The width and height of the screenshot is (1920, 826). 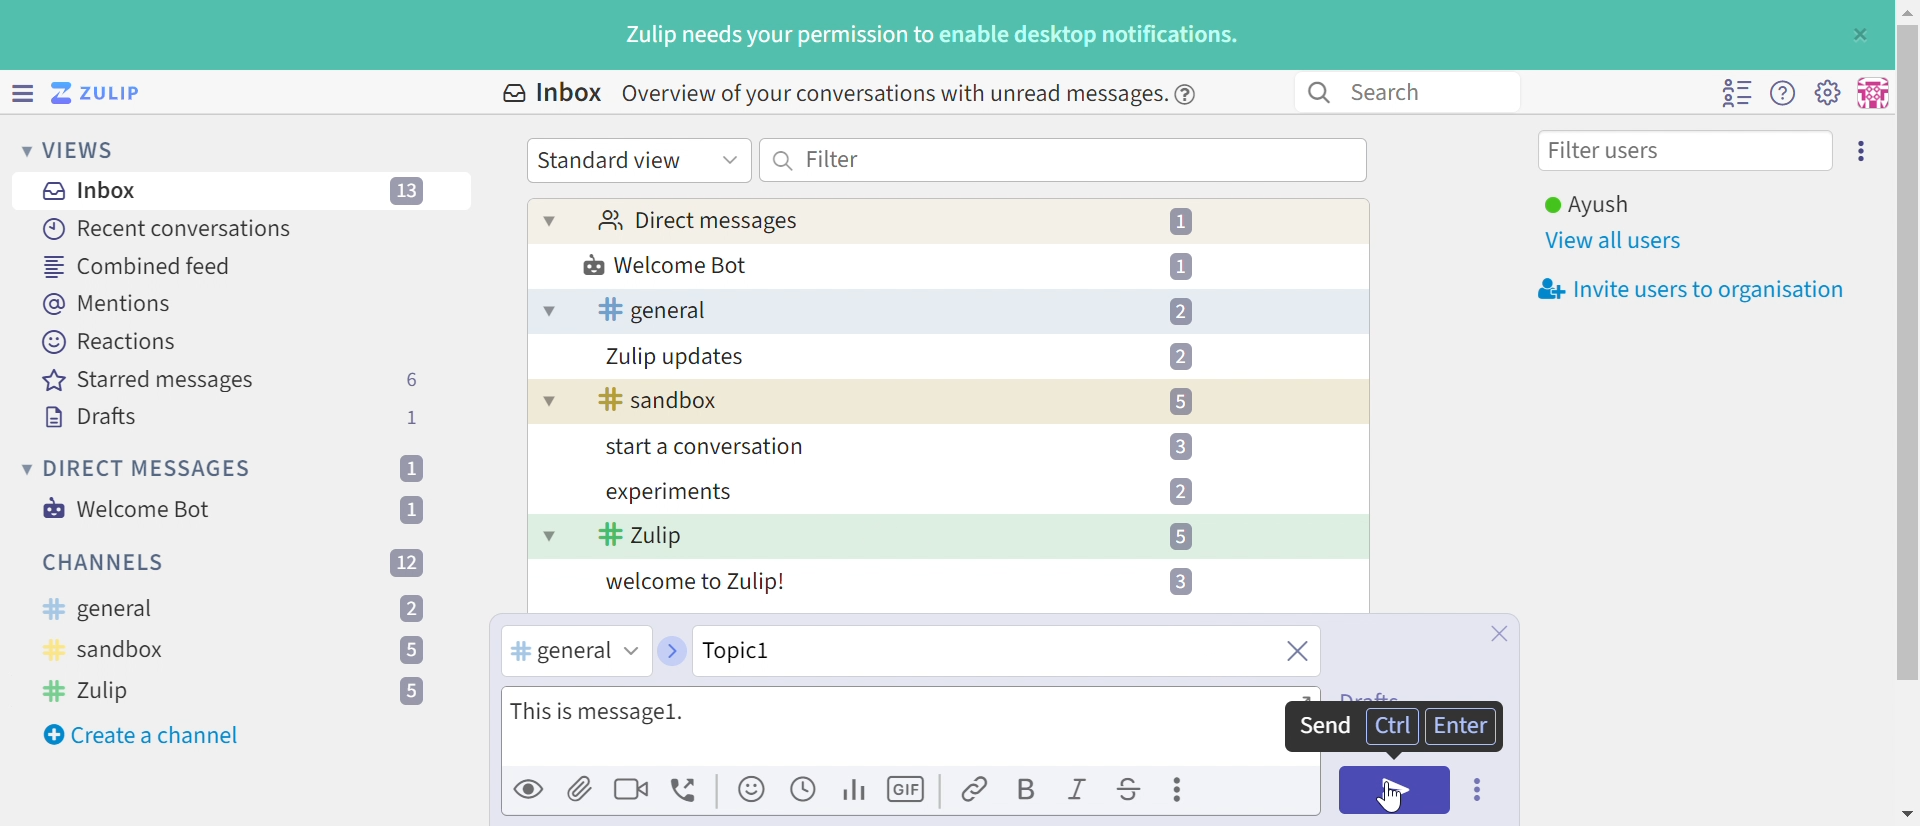 What do you see at coordinates (23, 468) in the screenshot?
I see `Drop Down` at bounding box center [23, 468].